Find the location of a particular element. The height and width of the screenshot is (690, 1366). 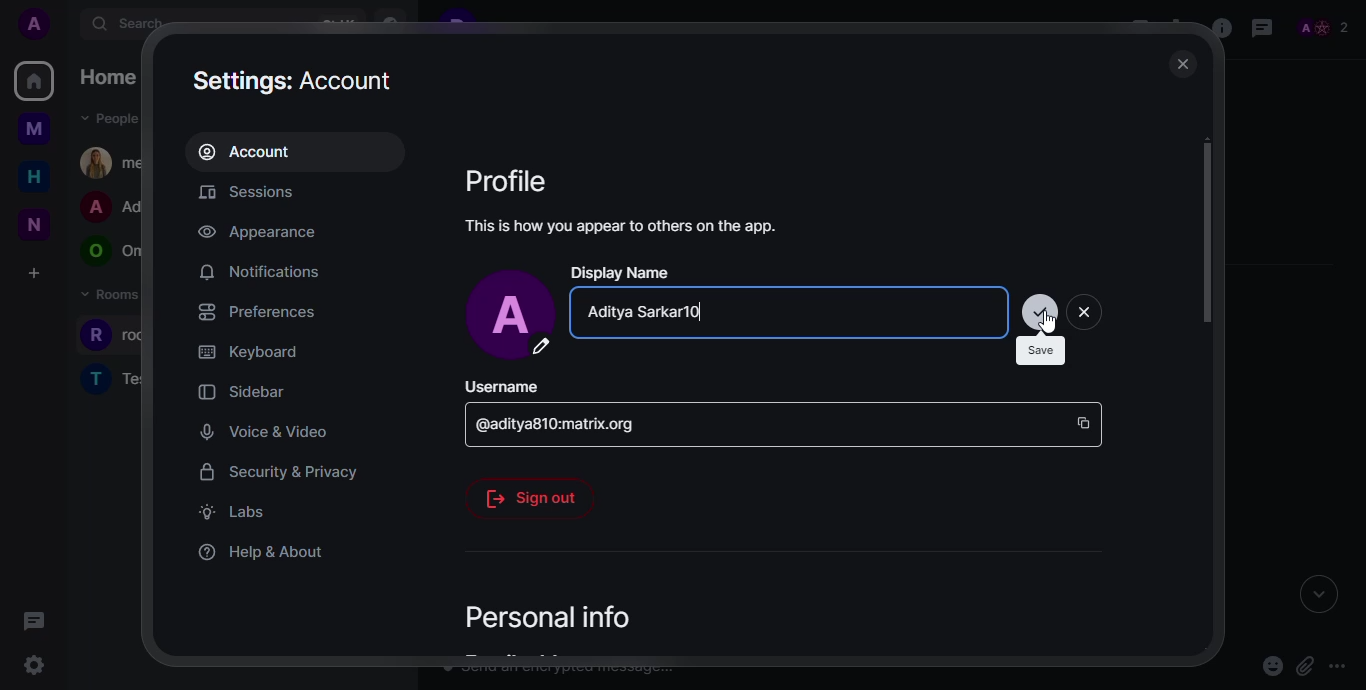

labs is located at coordinates (233, 512).